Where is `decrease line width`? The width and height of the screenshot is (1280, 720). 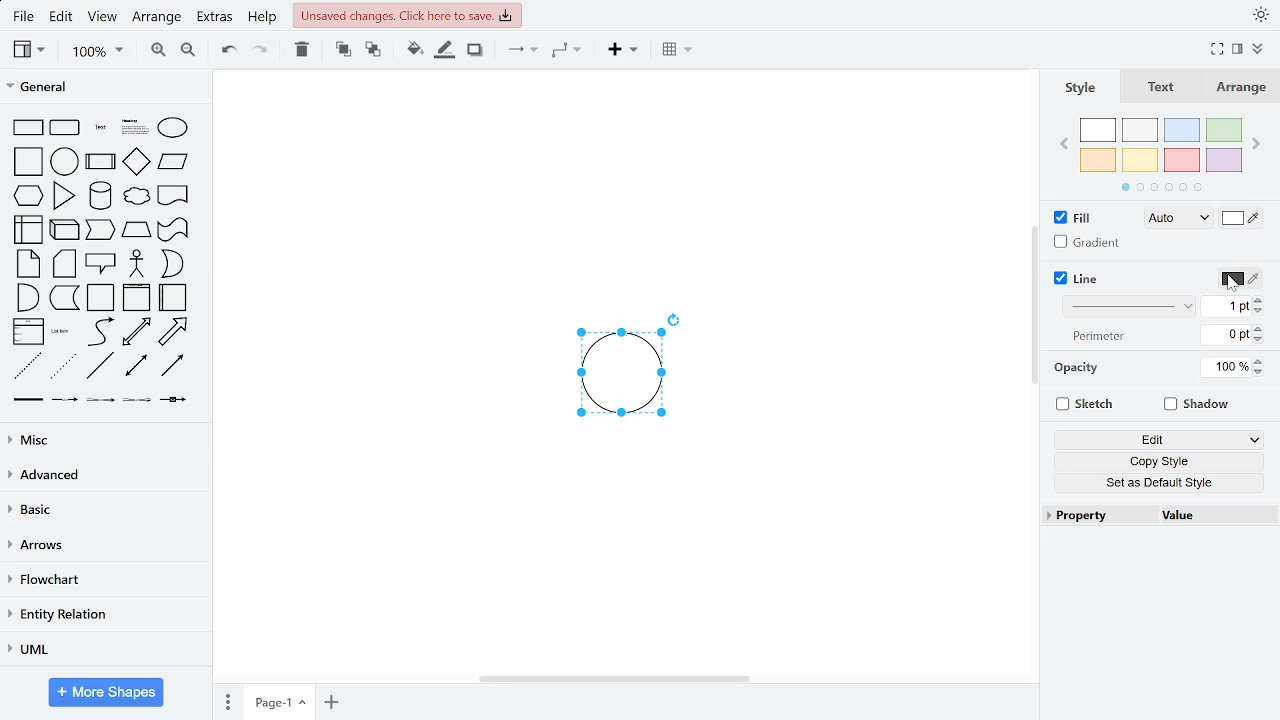
decrease line width is located at coordinates (1261, 311).